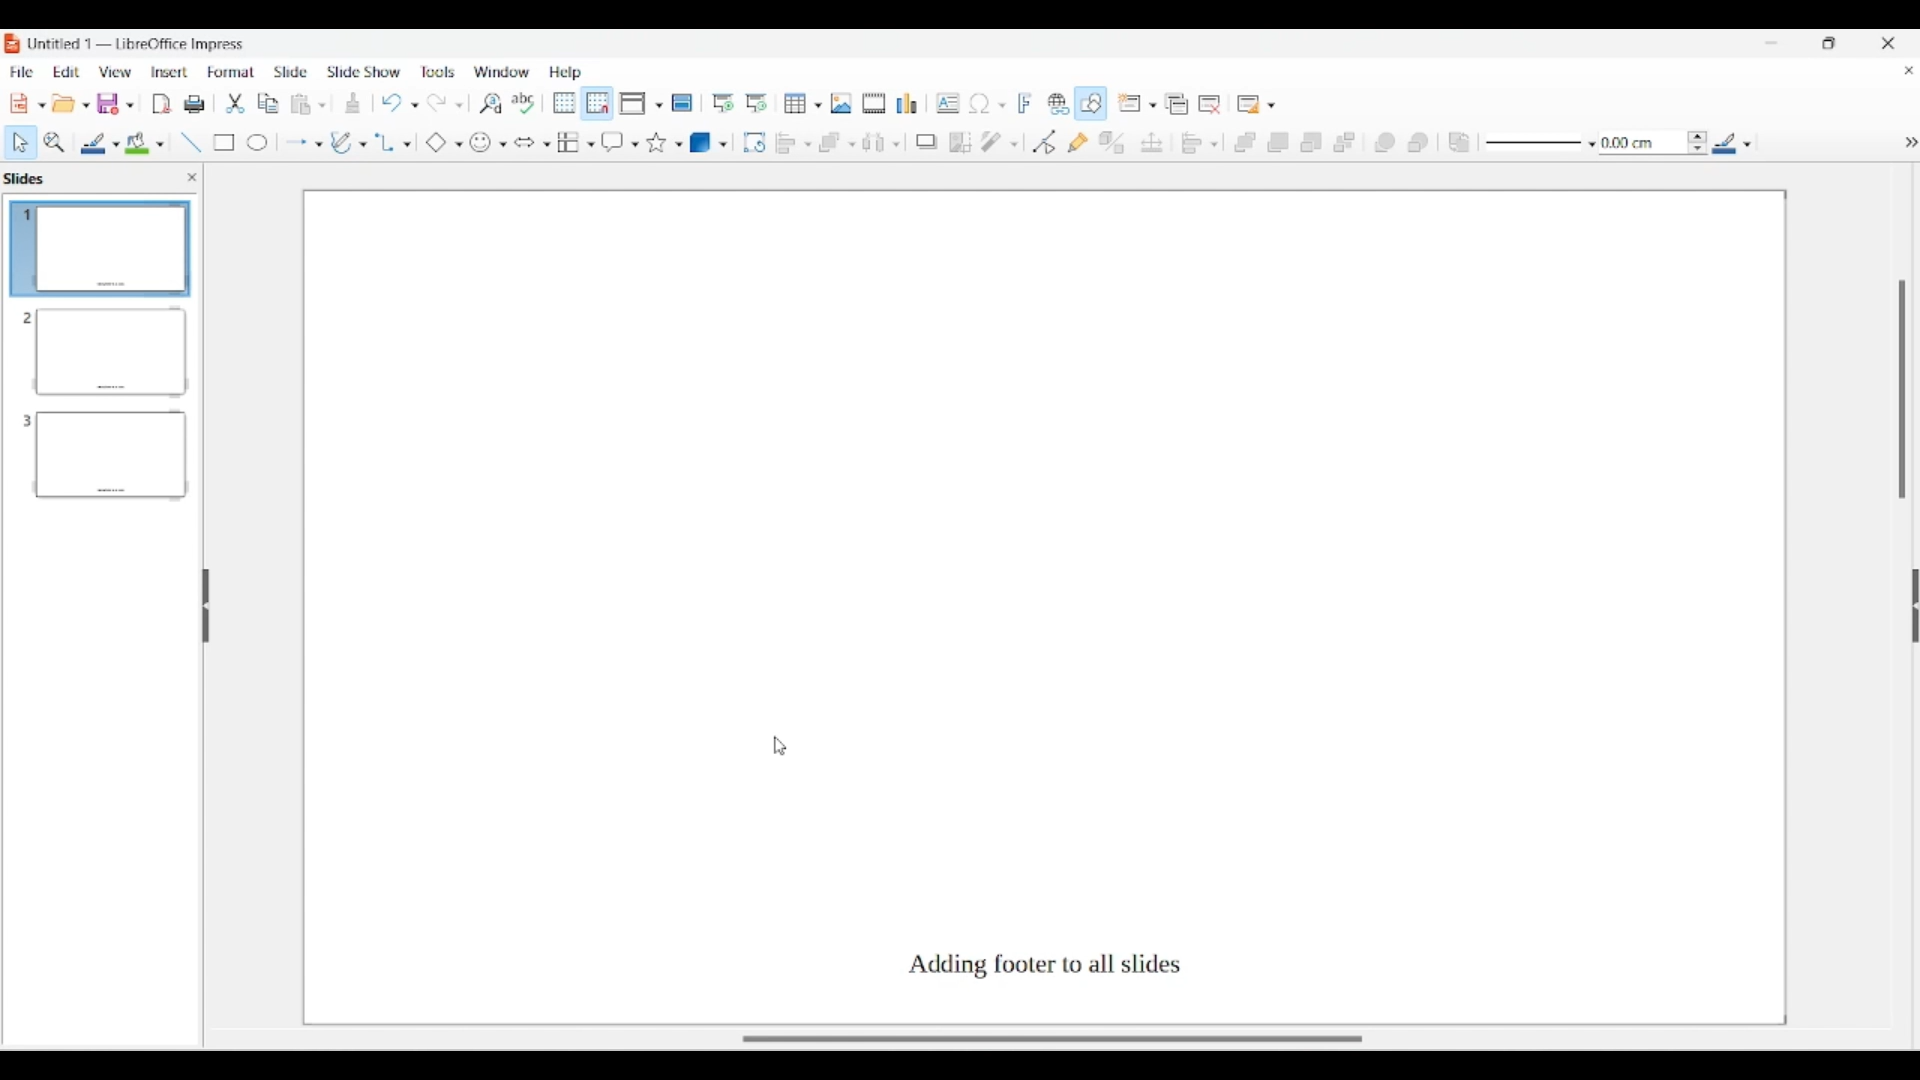  I want to click on File, so click(159, 106).